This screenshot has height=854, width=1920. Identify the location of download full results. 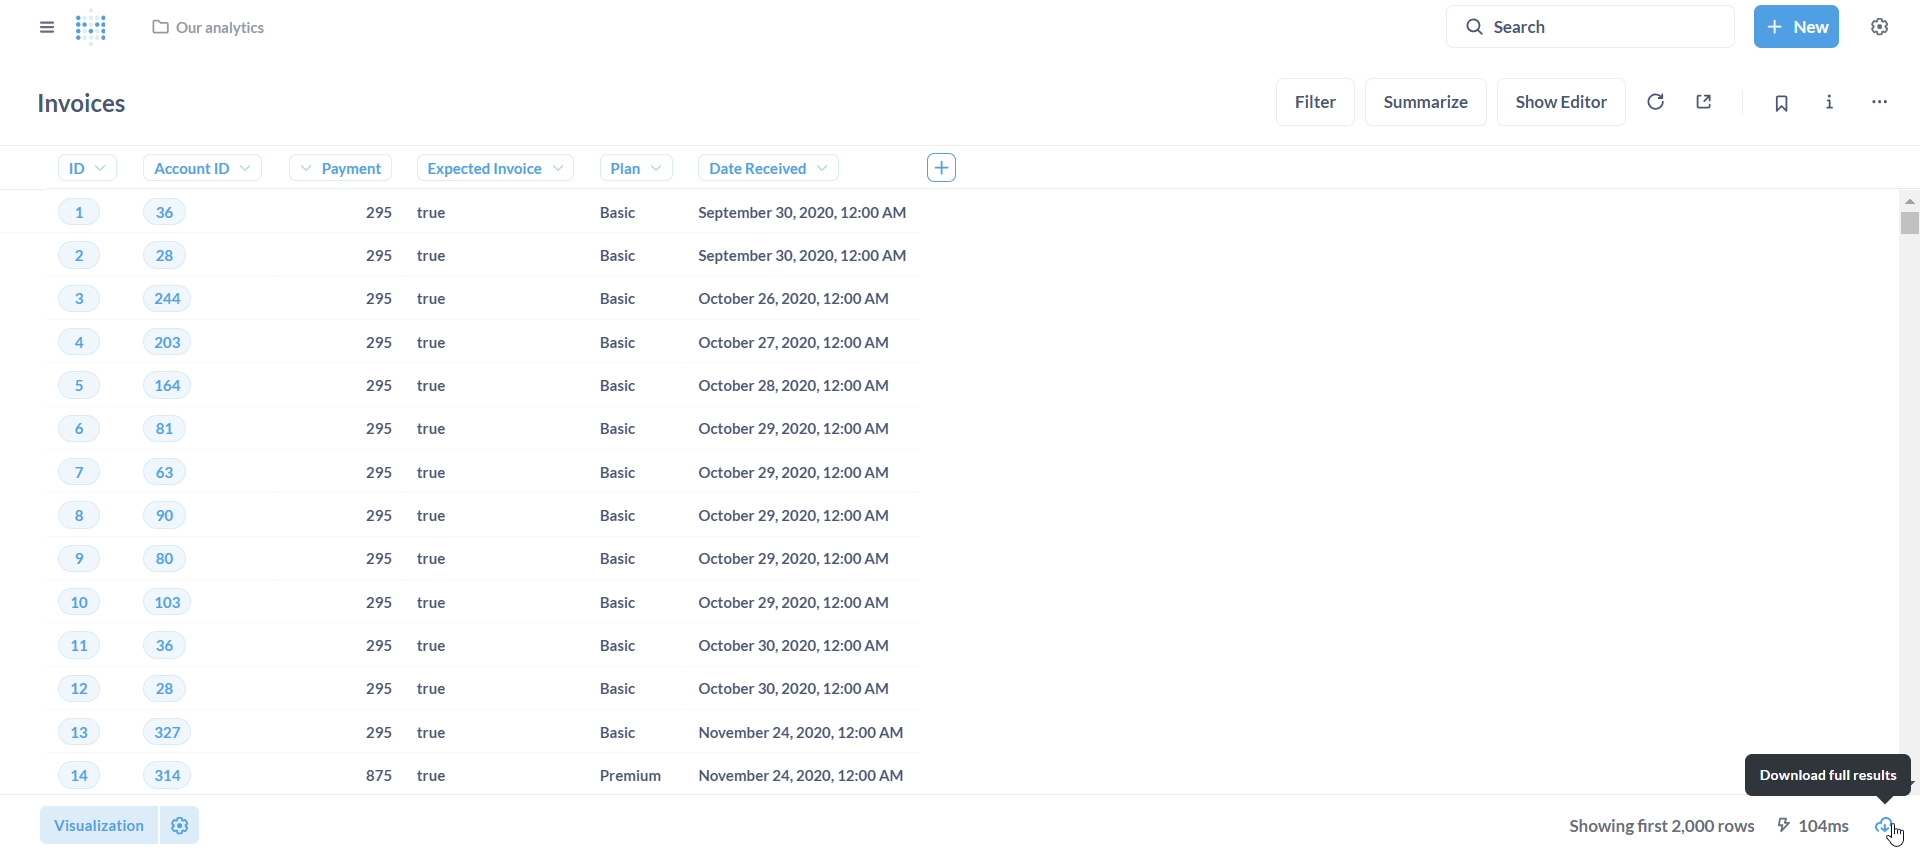
(1826, 774).